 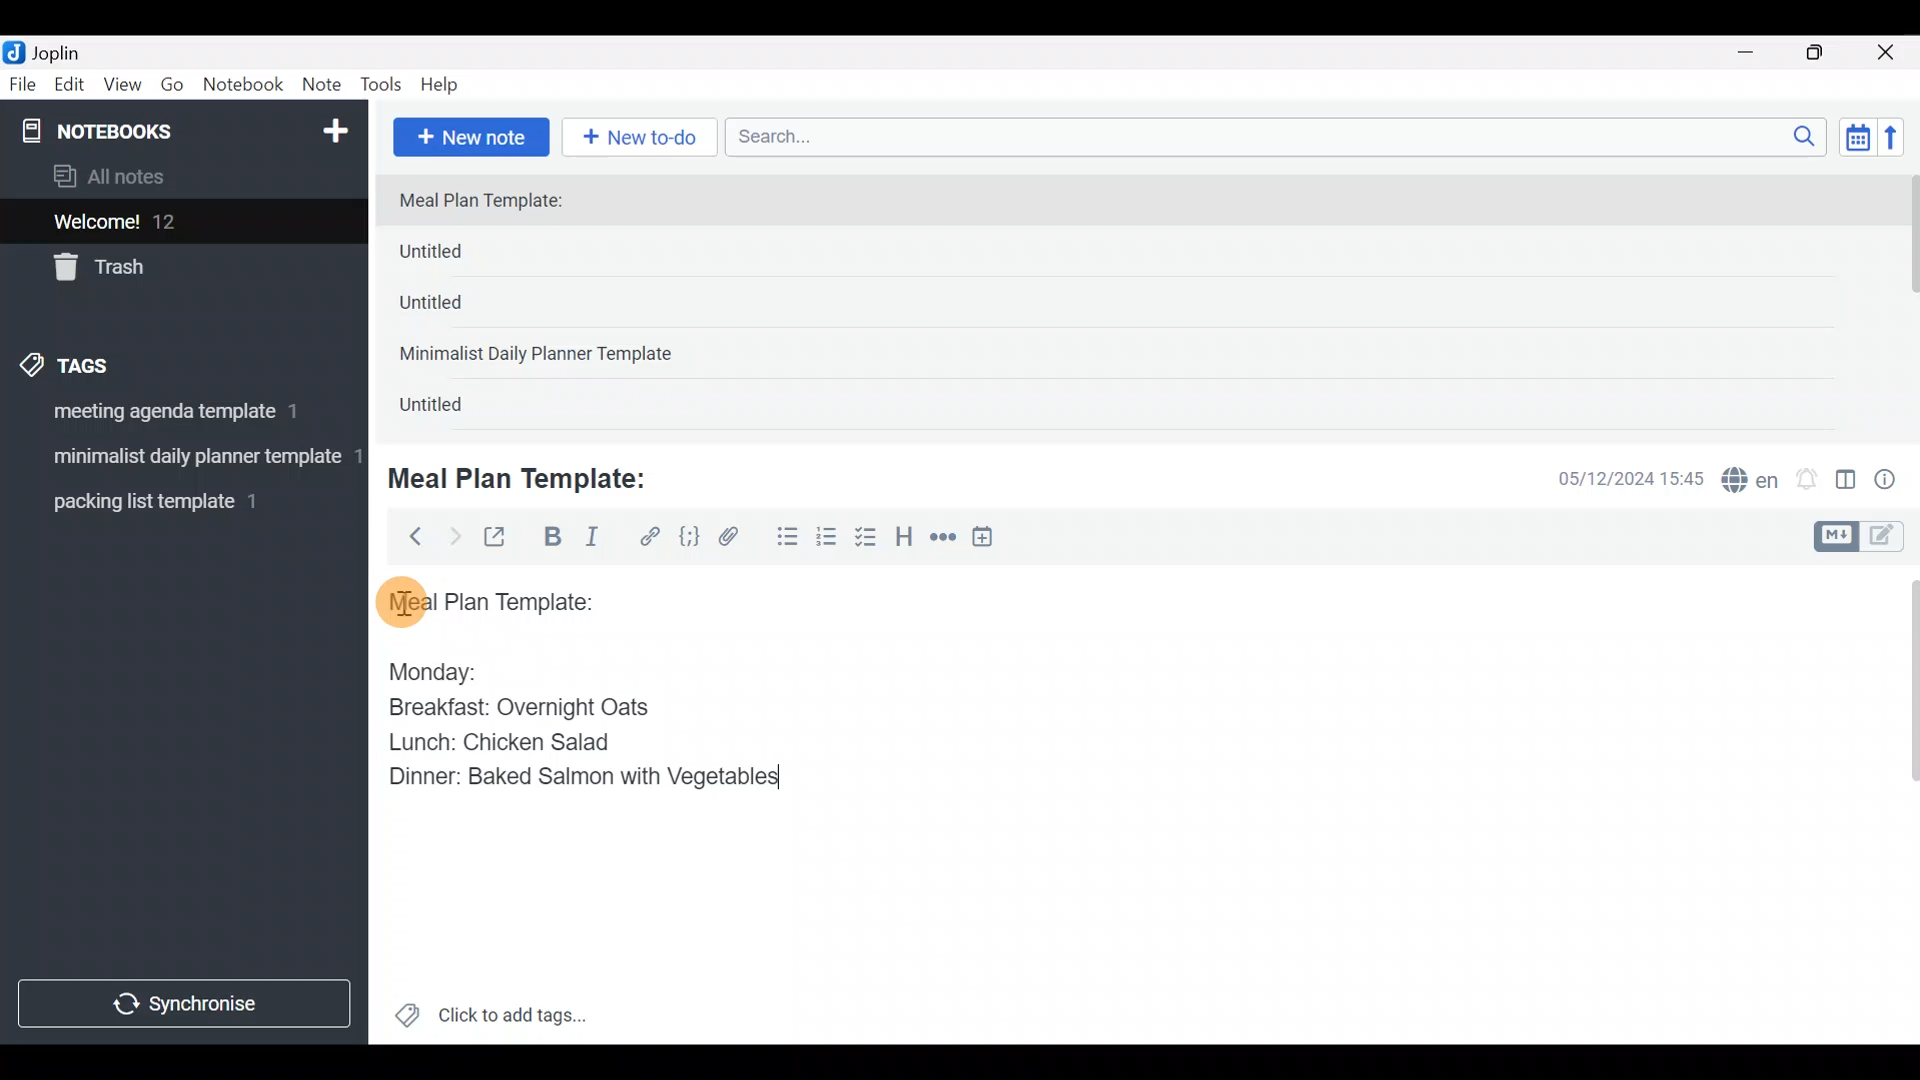 What do you see at coordinates (1827, 53) in the screenshot?
I see `Maximize` at bounding box center [1827, 53].